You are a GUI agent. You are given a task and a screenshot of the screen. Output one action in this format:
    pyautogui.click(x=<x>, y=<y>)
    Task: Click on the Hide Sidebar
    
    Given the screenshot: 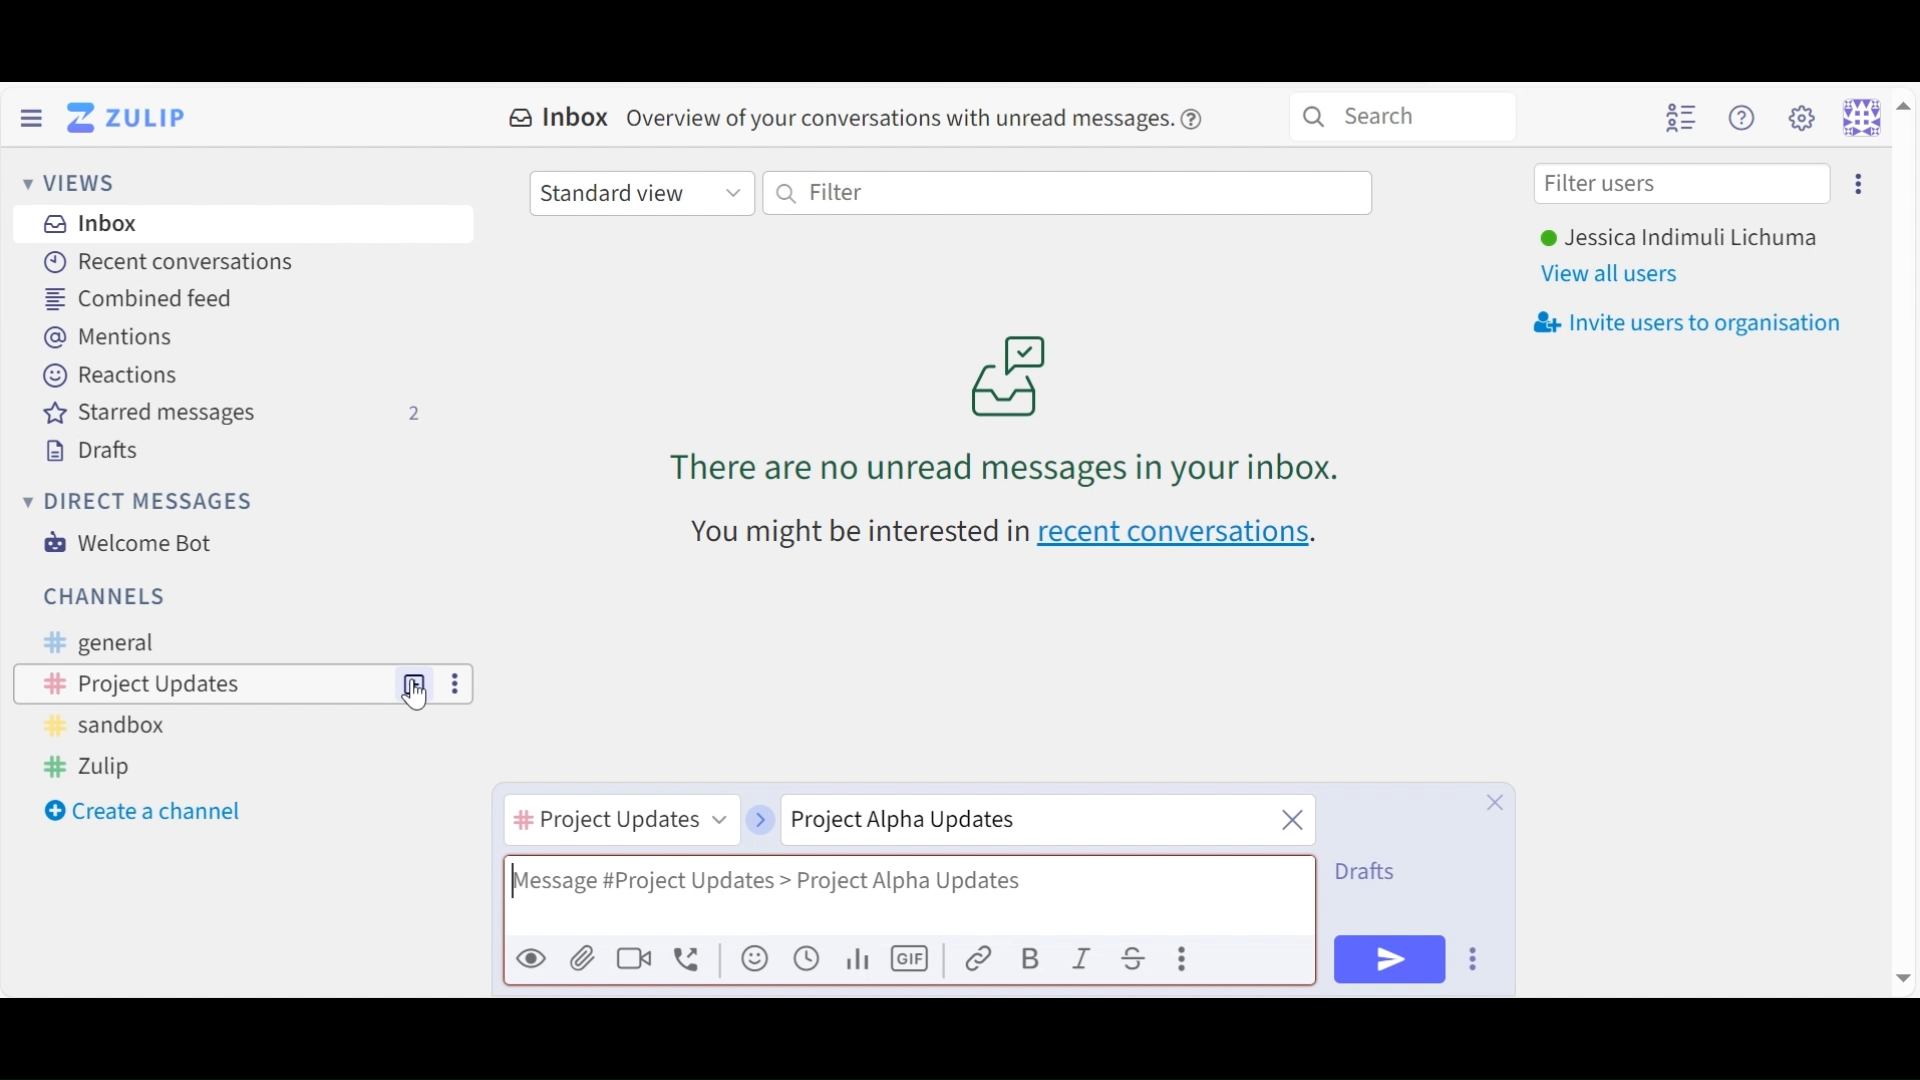 What is the action you would take?
    pyautogui.click(x=31, y=116)
    